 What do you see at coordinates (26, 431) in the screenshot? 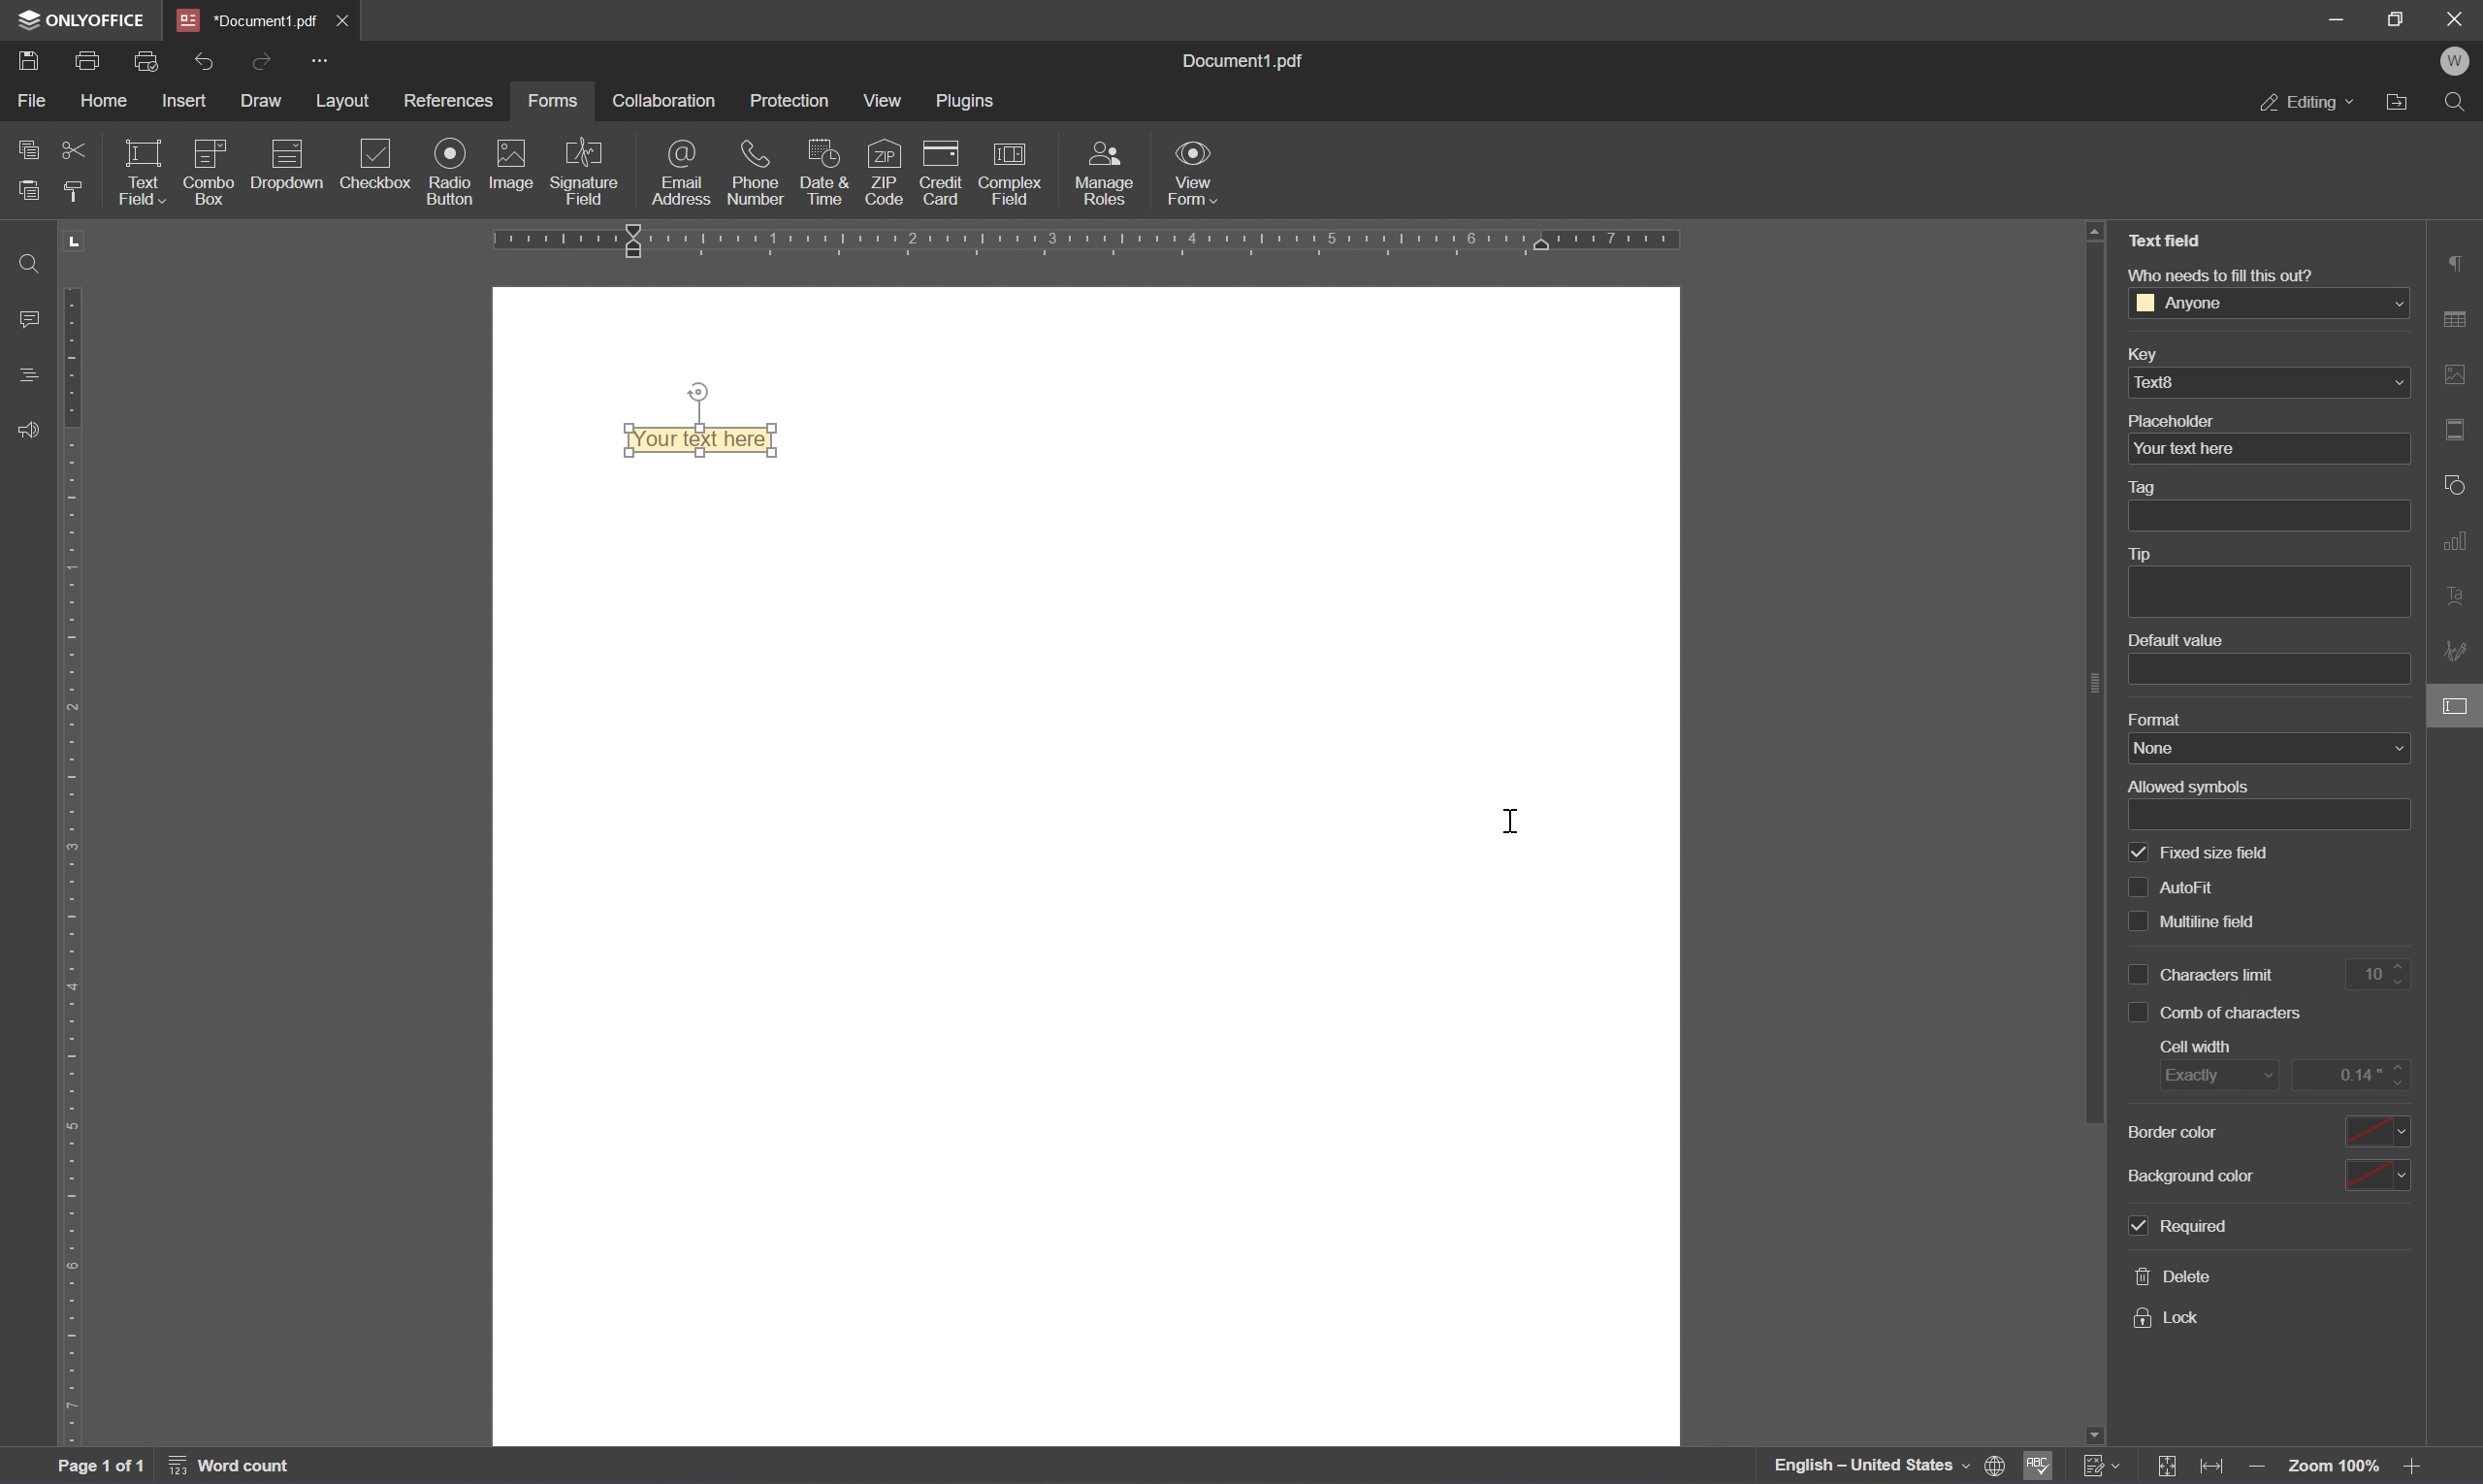
I see `feedback and support` at bounding box center [26, 431].